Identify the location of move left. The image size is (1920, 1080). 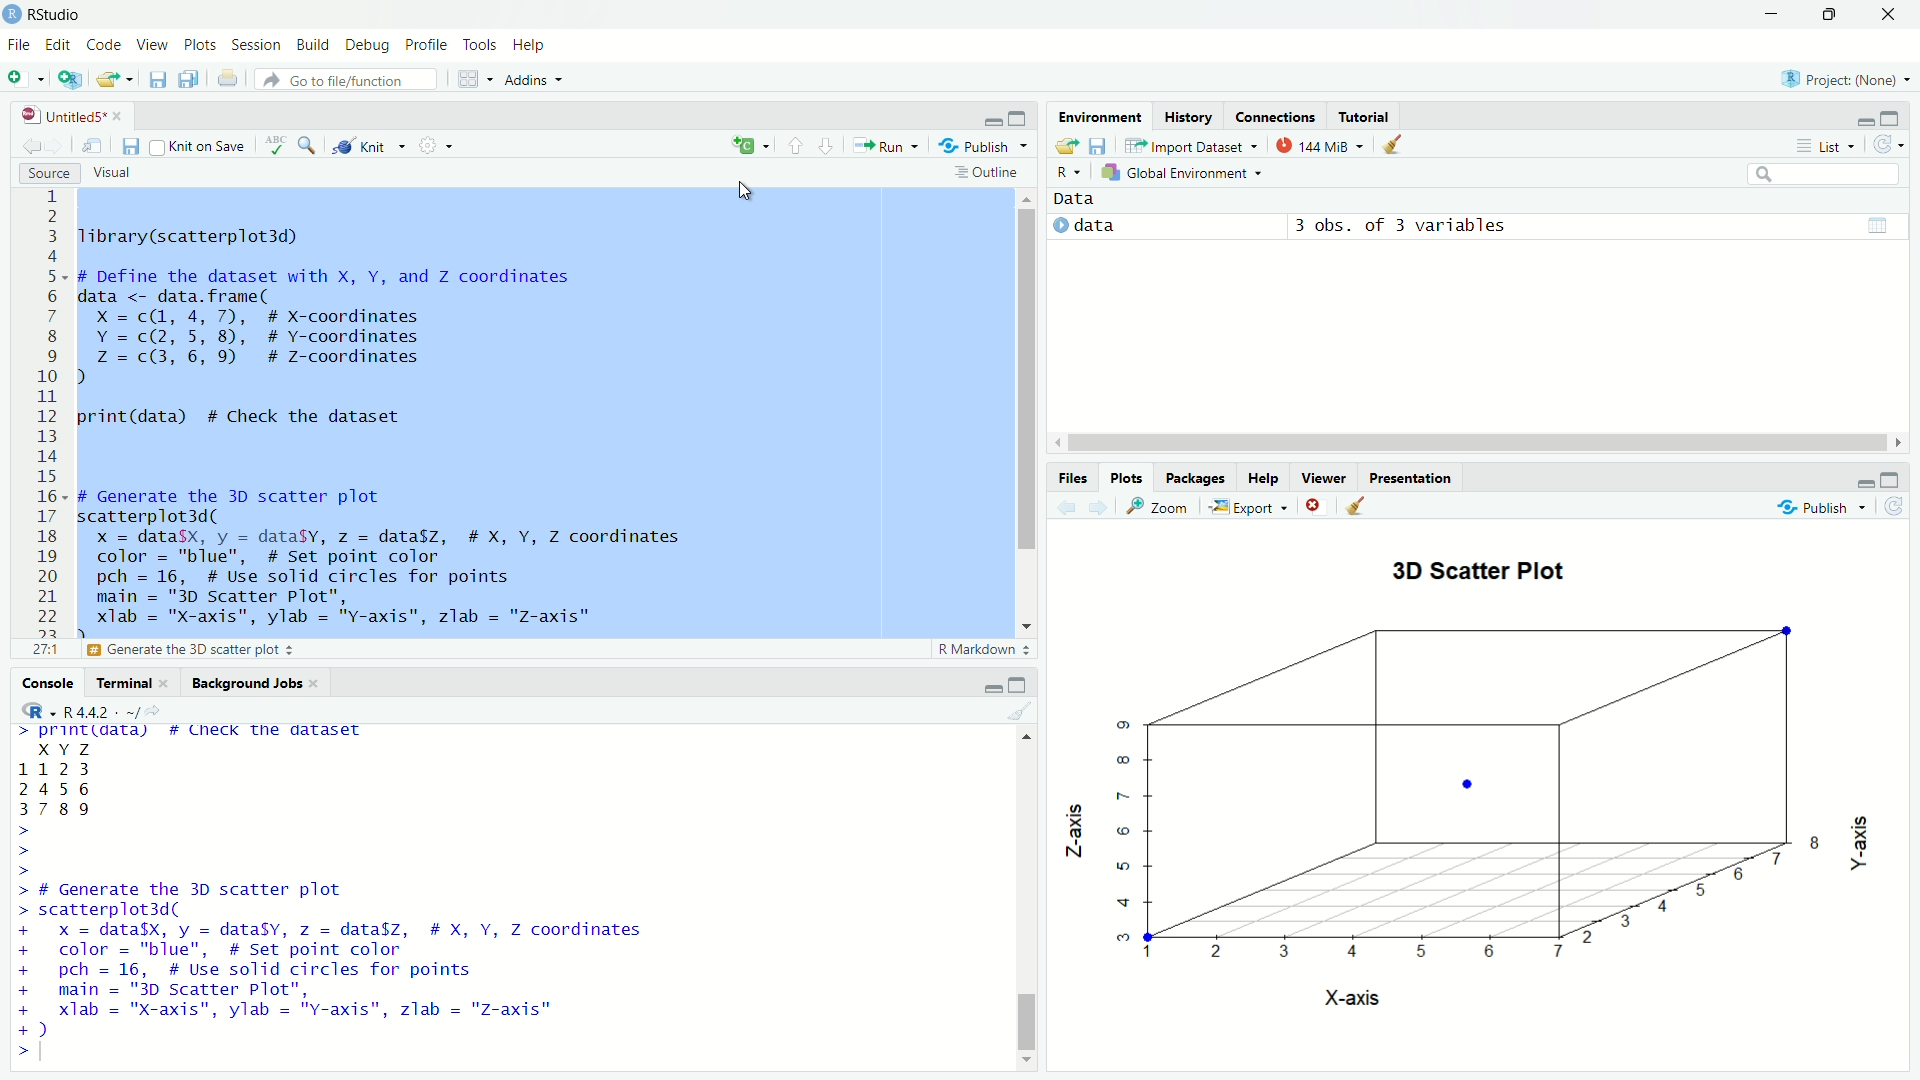
(1059, 441).